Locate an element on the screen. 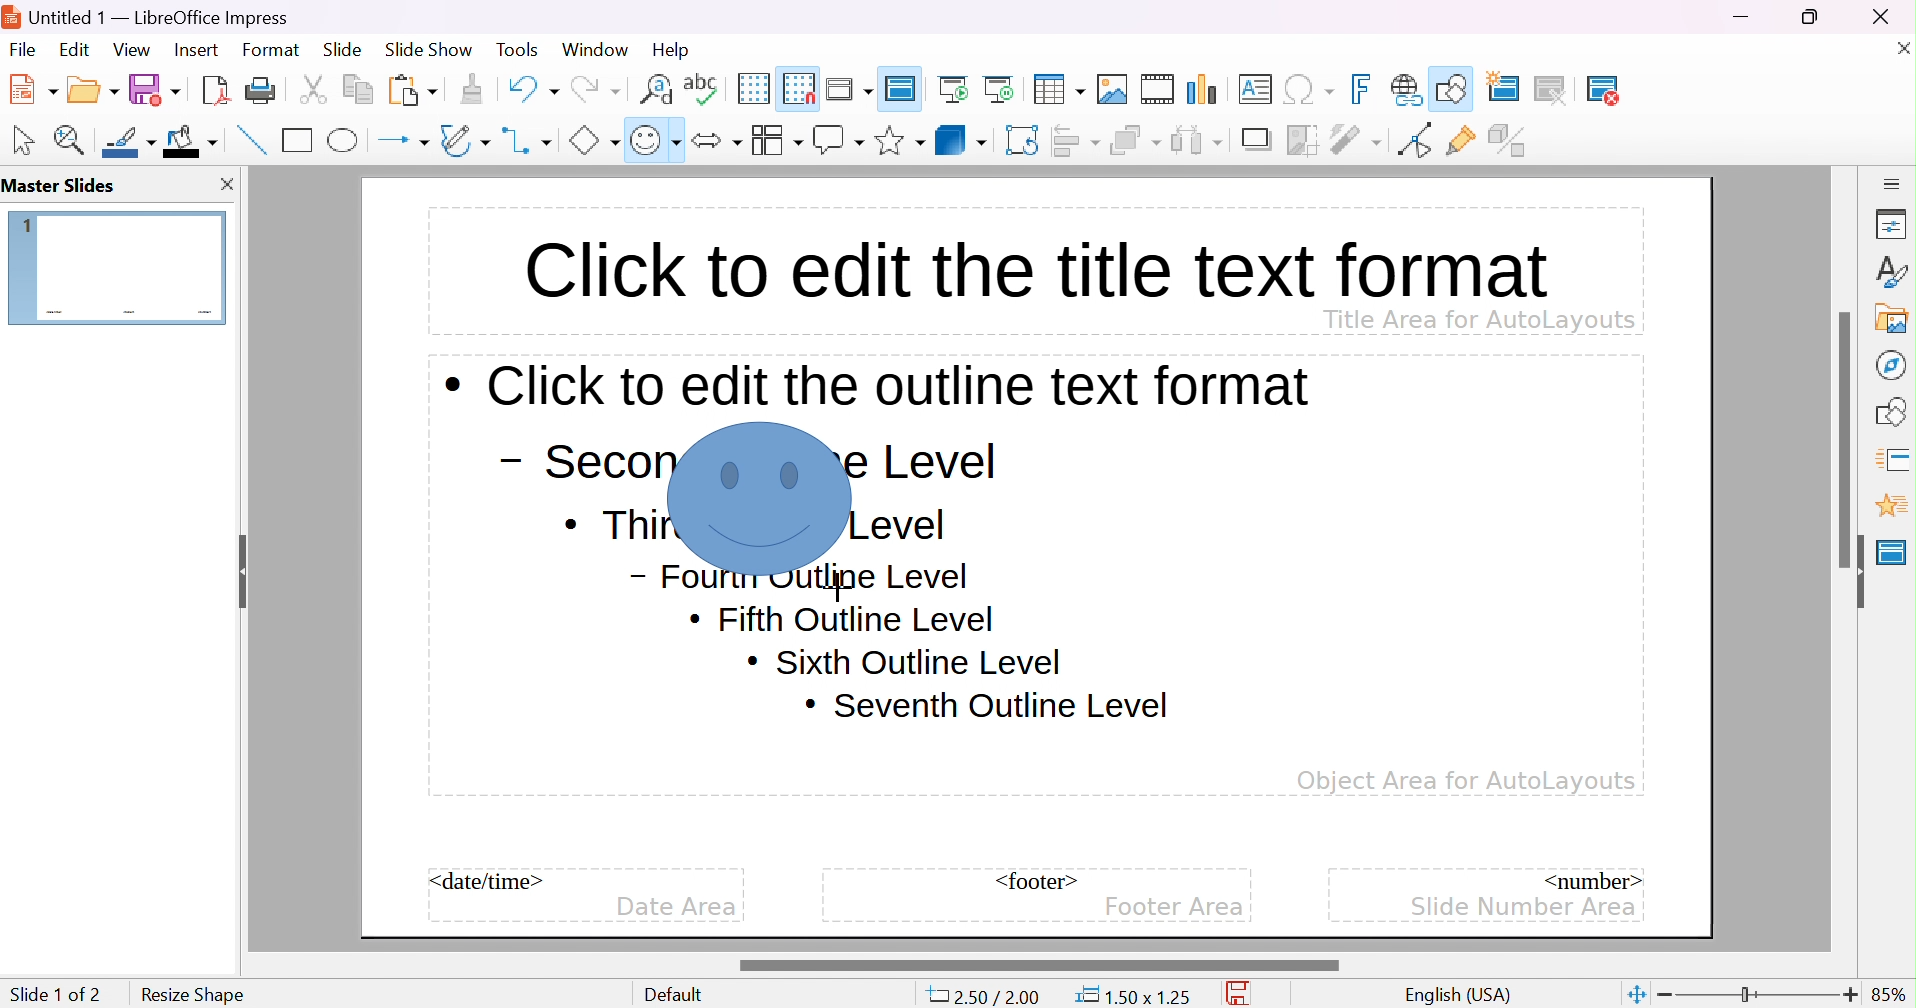 This screenshot has width=1916, height=1008. sidebar settings is located at coordinates (1893, 182).